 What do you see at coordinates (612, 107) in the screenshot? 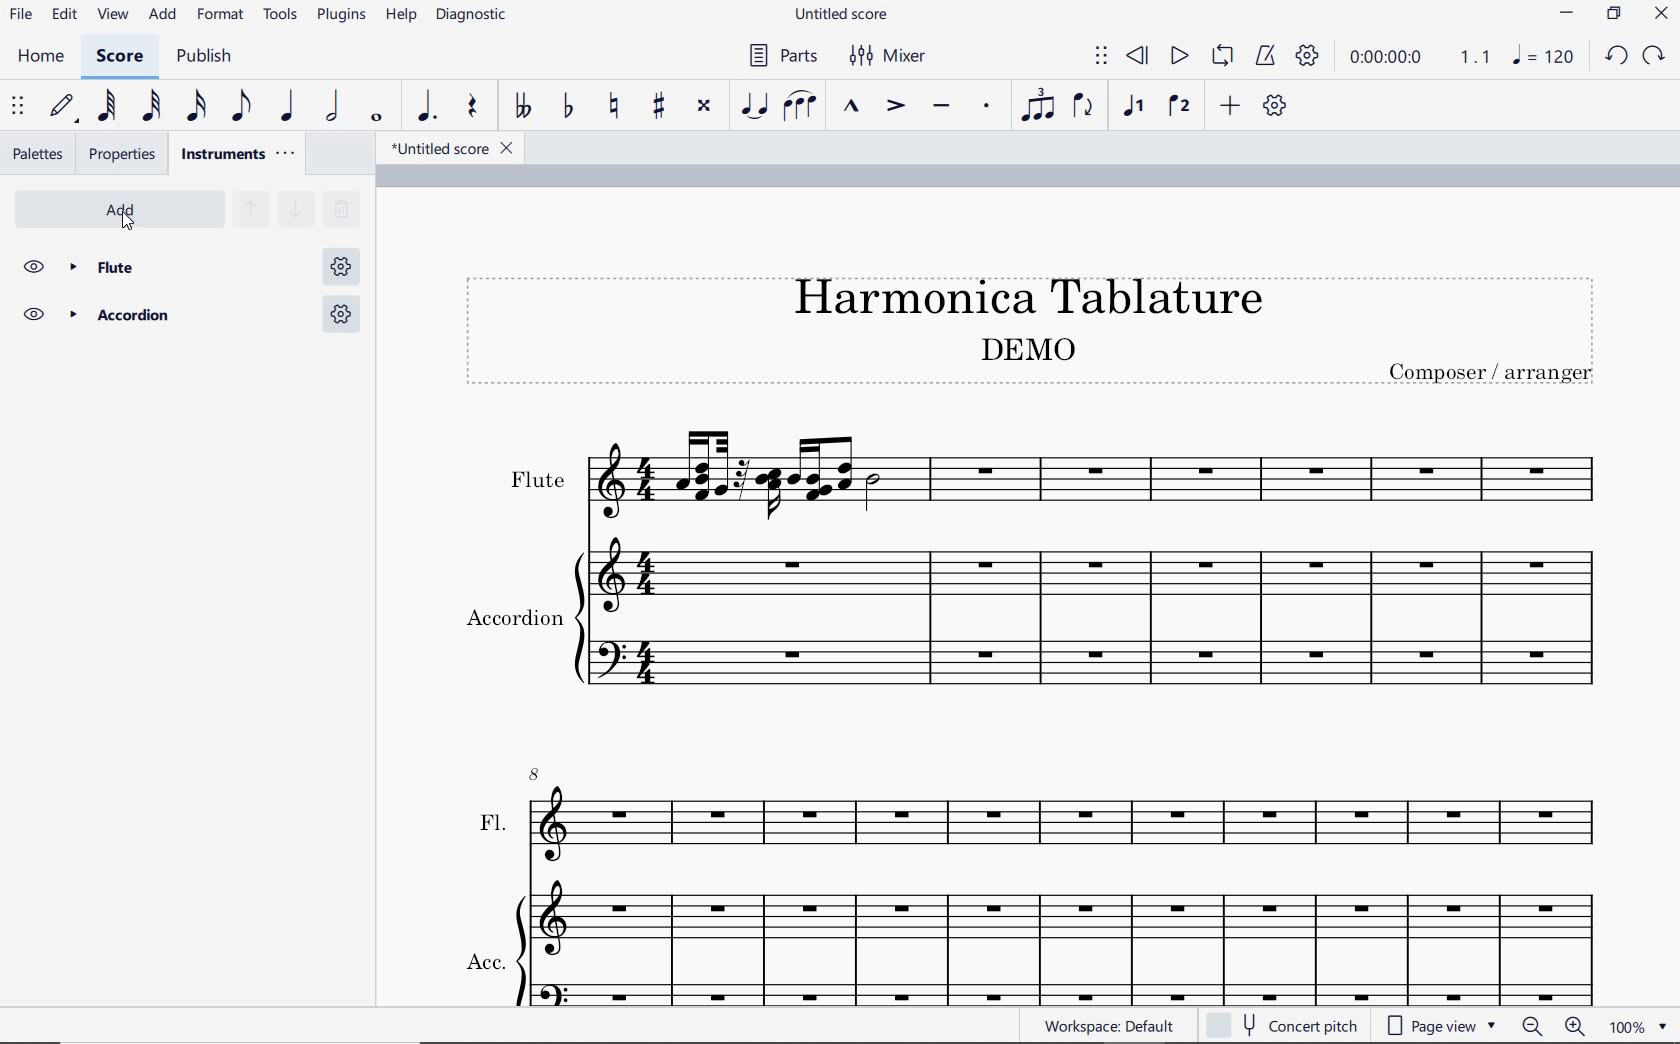
I see `toggle natural` at bounding box center [612, 107].